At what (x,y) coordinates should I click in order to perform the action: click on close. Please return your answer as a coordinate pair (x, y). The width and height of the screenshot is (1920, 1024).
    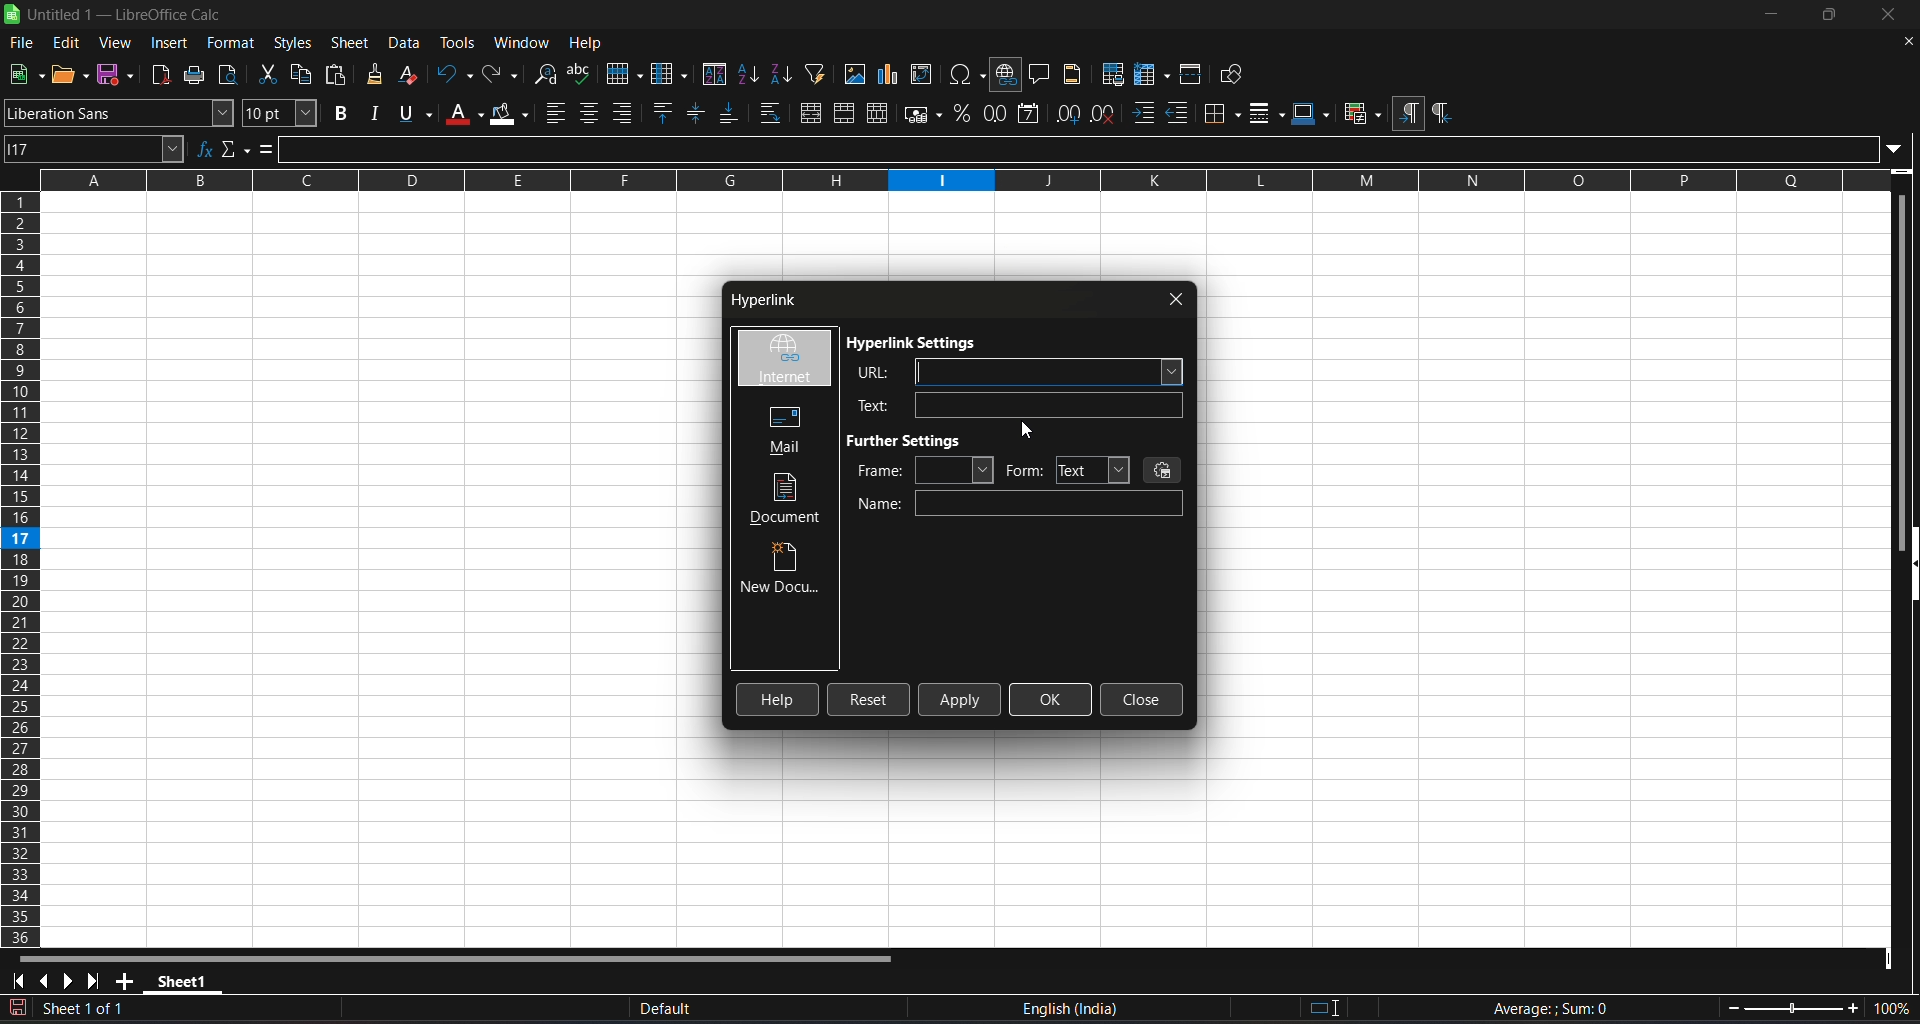
    Looking at the image, I should click on (1142, 700).